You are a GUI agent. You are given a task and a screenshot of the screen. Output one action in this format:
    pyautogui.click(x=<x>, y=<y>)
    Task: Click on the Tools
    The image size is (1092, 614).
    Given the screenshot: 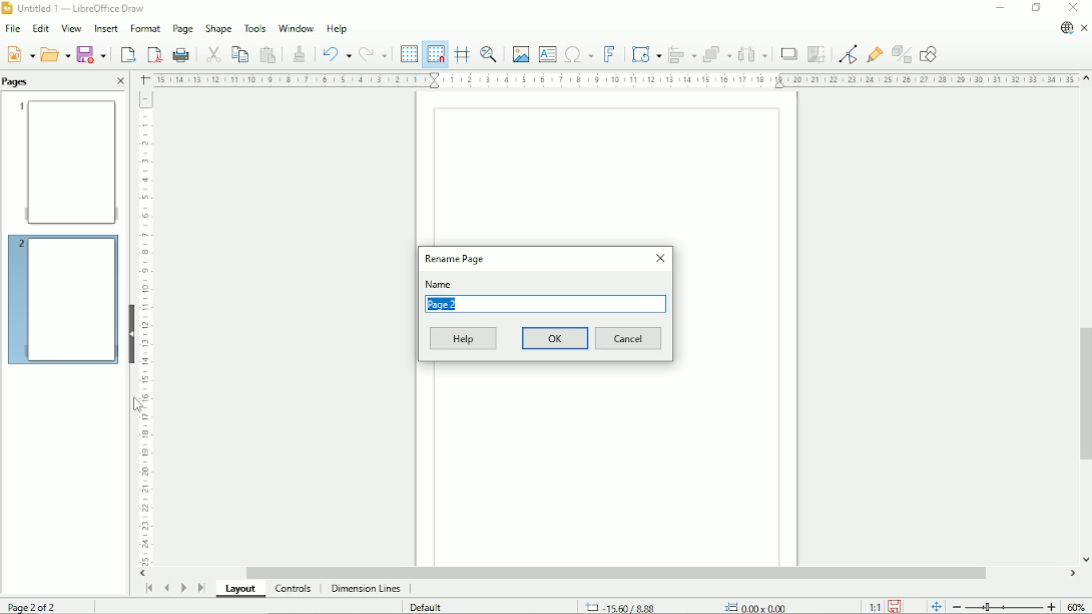 What is the action you would take?
    pyautogui.click(x=255, y=27)
    